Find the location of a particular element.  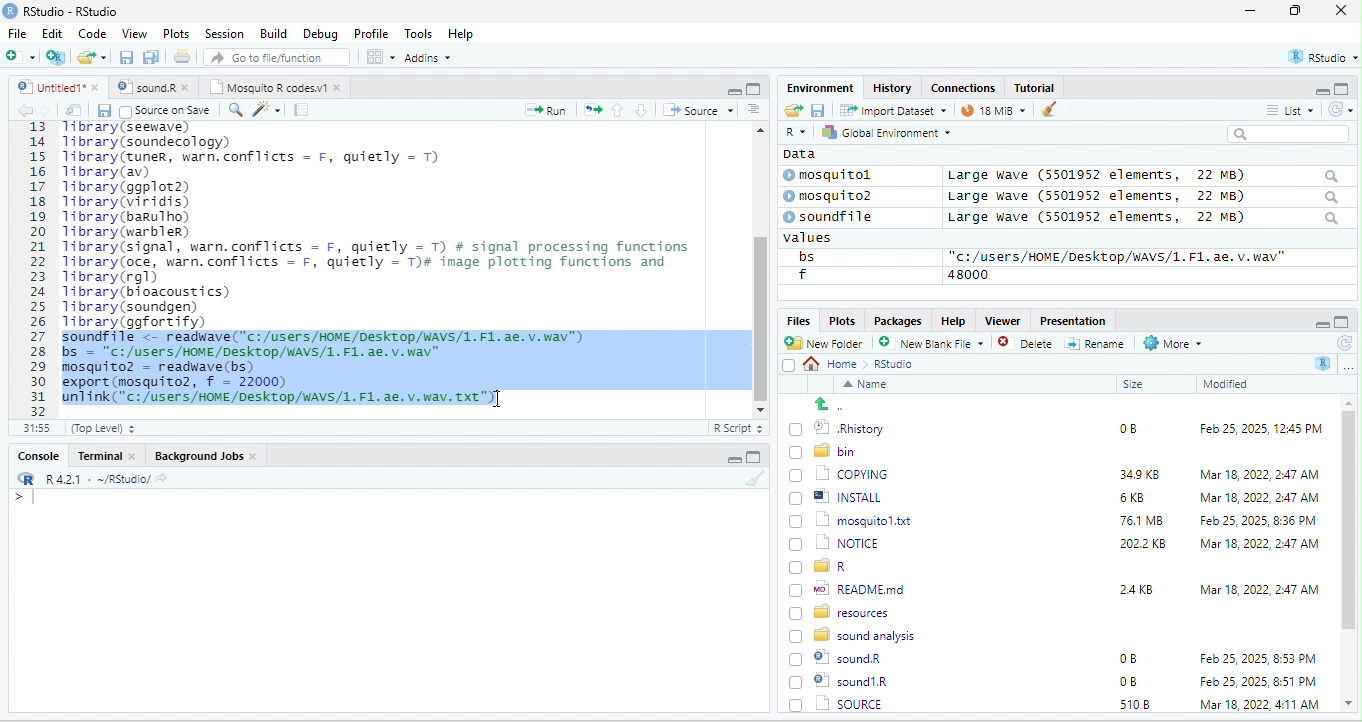

bs is located at coordinates (803, 256).